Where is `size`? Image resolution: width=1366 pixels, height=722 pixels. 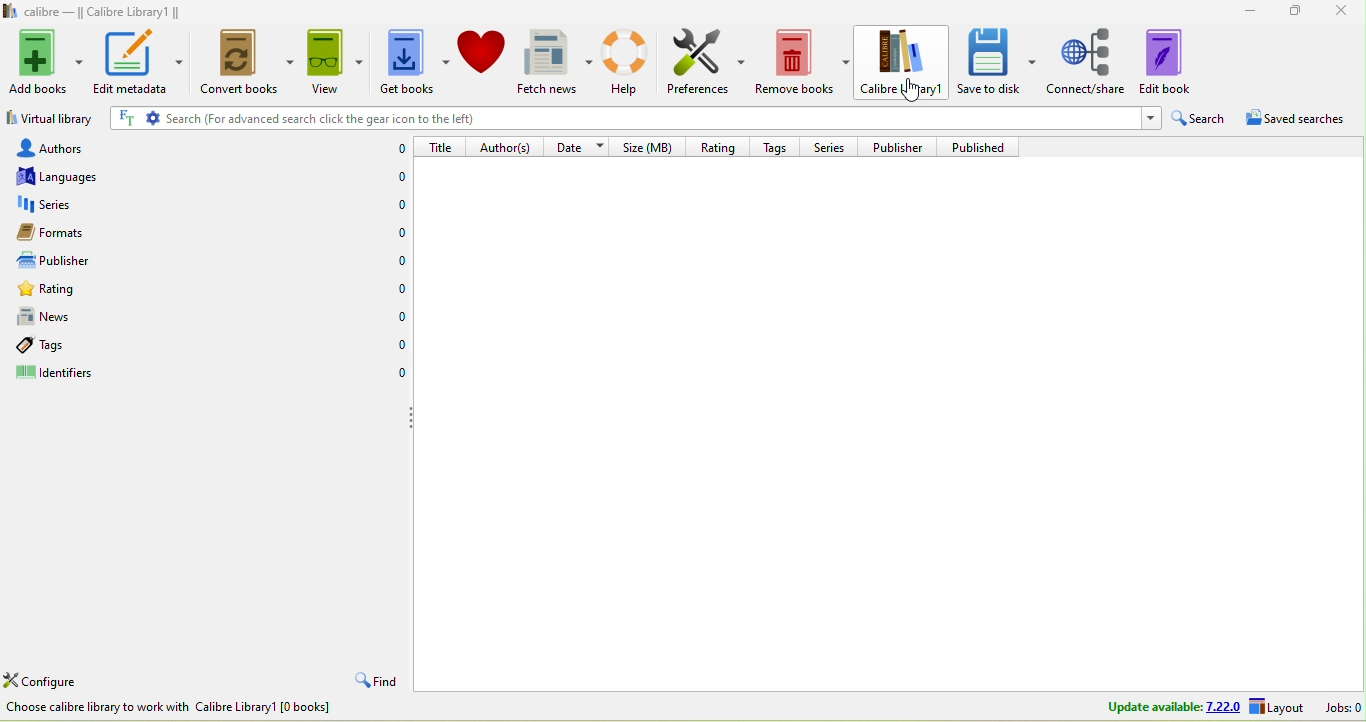
size is located at coordinates (651, 146).